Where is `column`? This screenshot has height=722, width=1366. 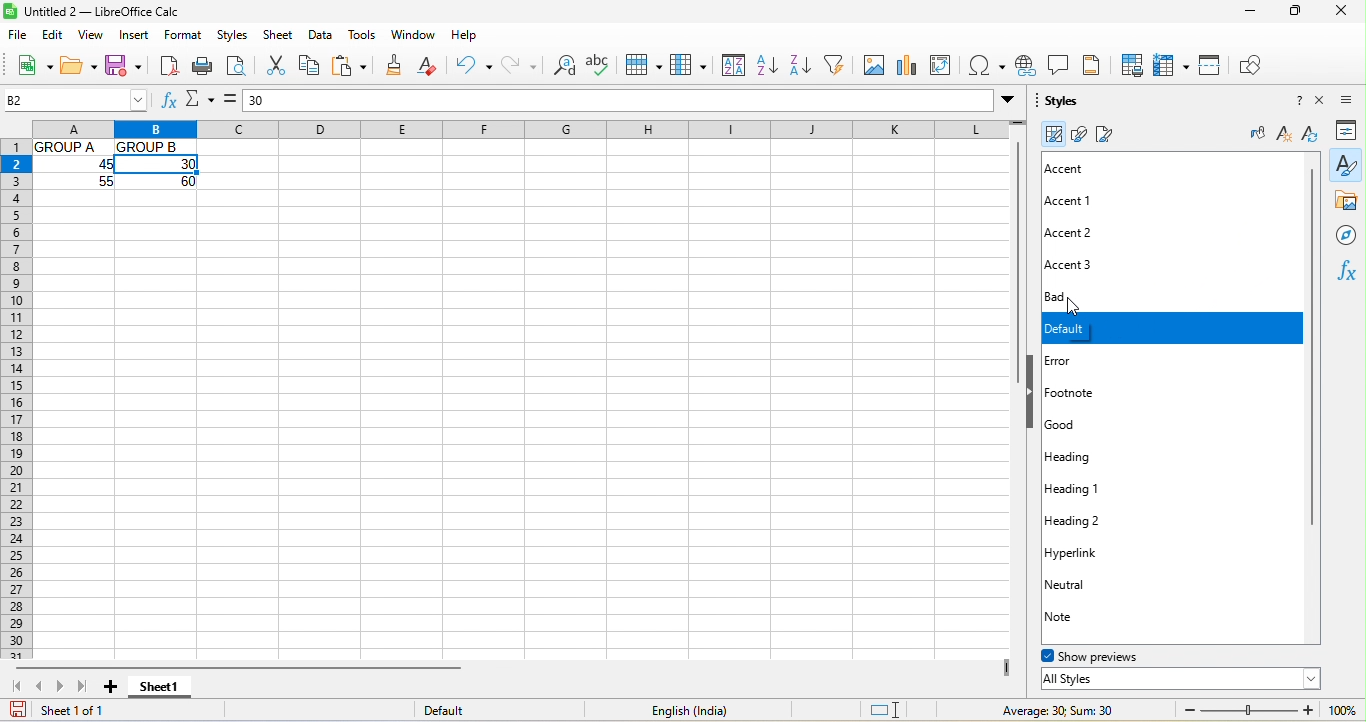
column is located at coordinates (505, 128).